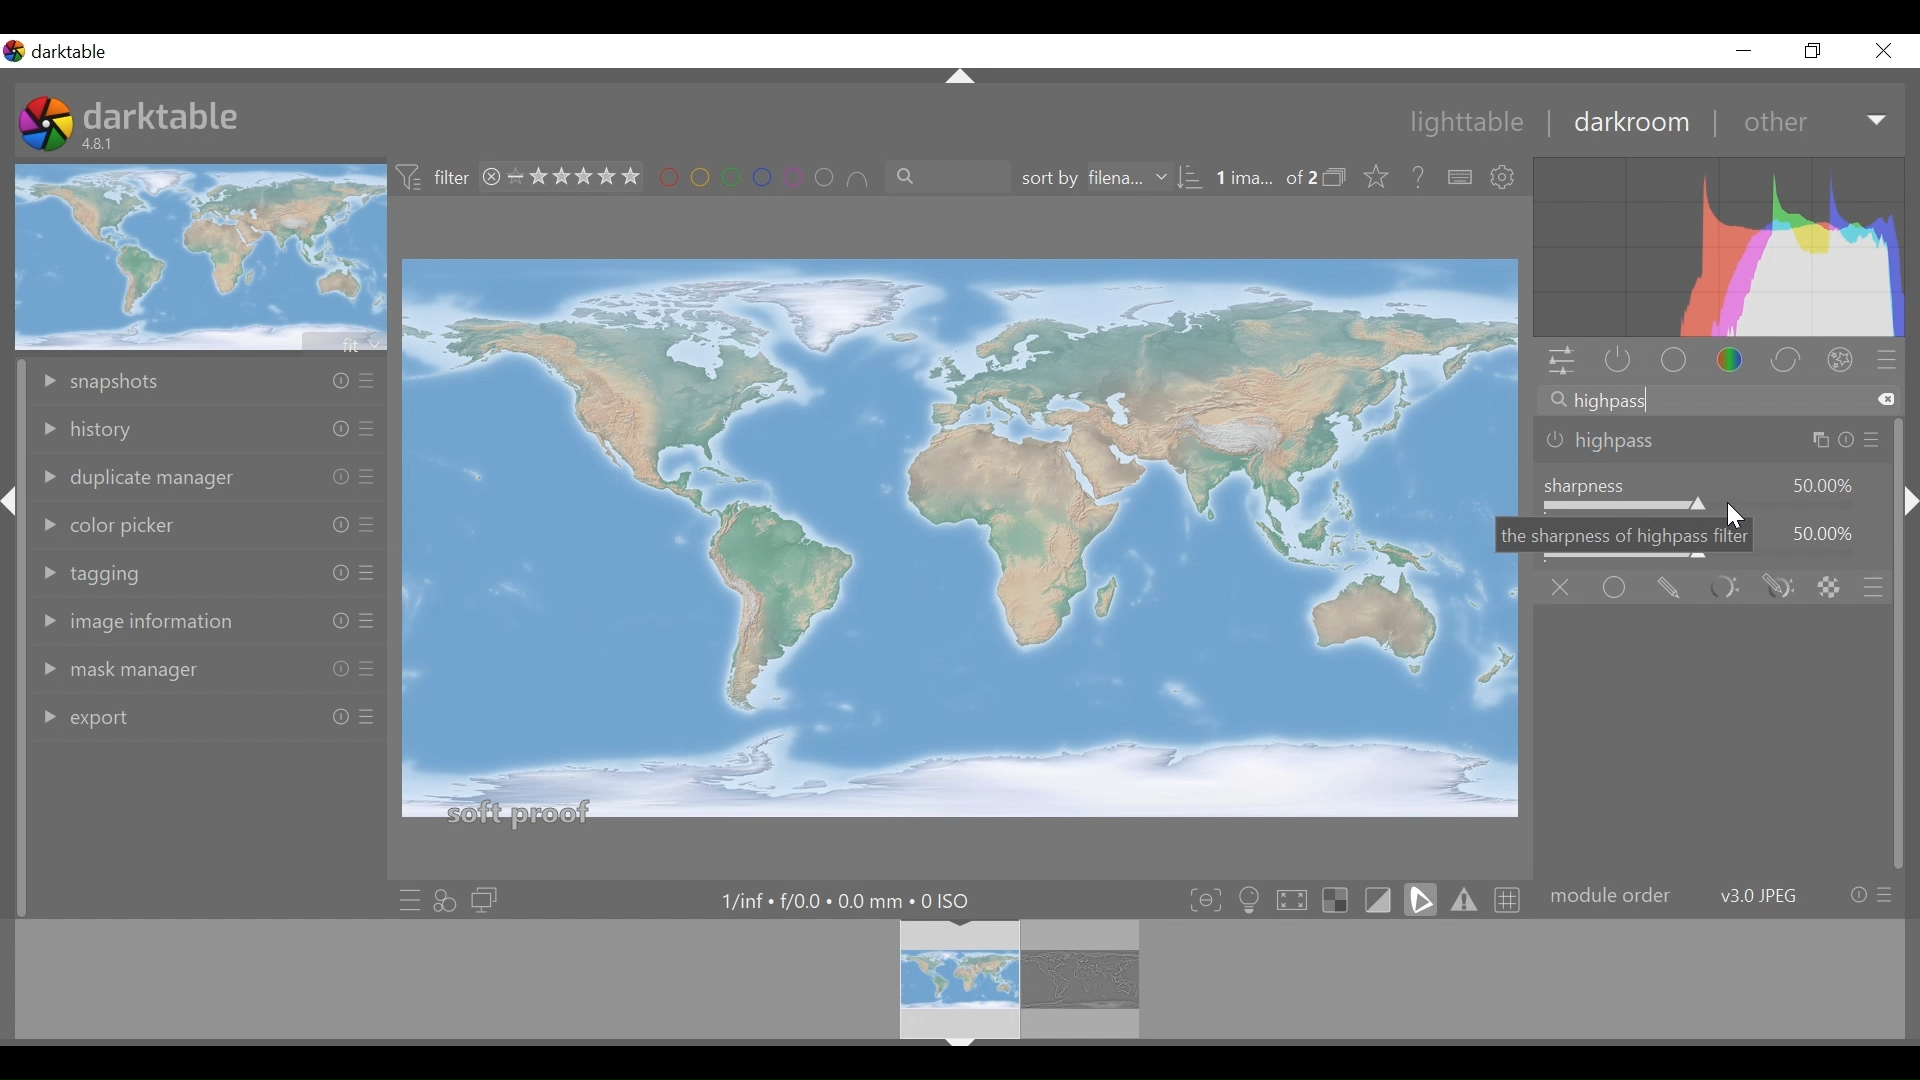 This screenshot has height=1080, width=1920. Describe the element at coordinates (1778, 587) in the screenshot. I see `drawn and parametric mask` at that location.